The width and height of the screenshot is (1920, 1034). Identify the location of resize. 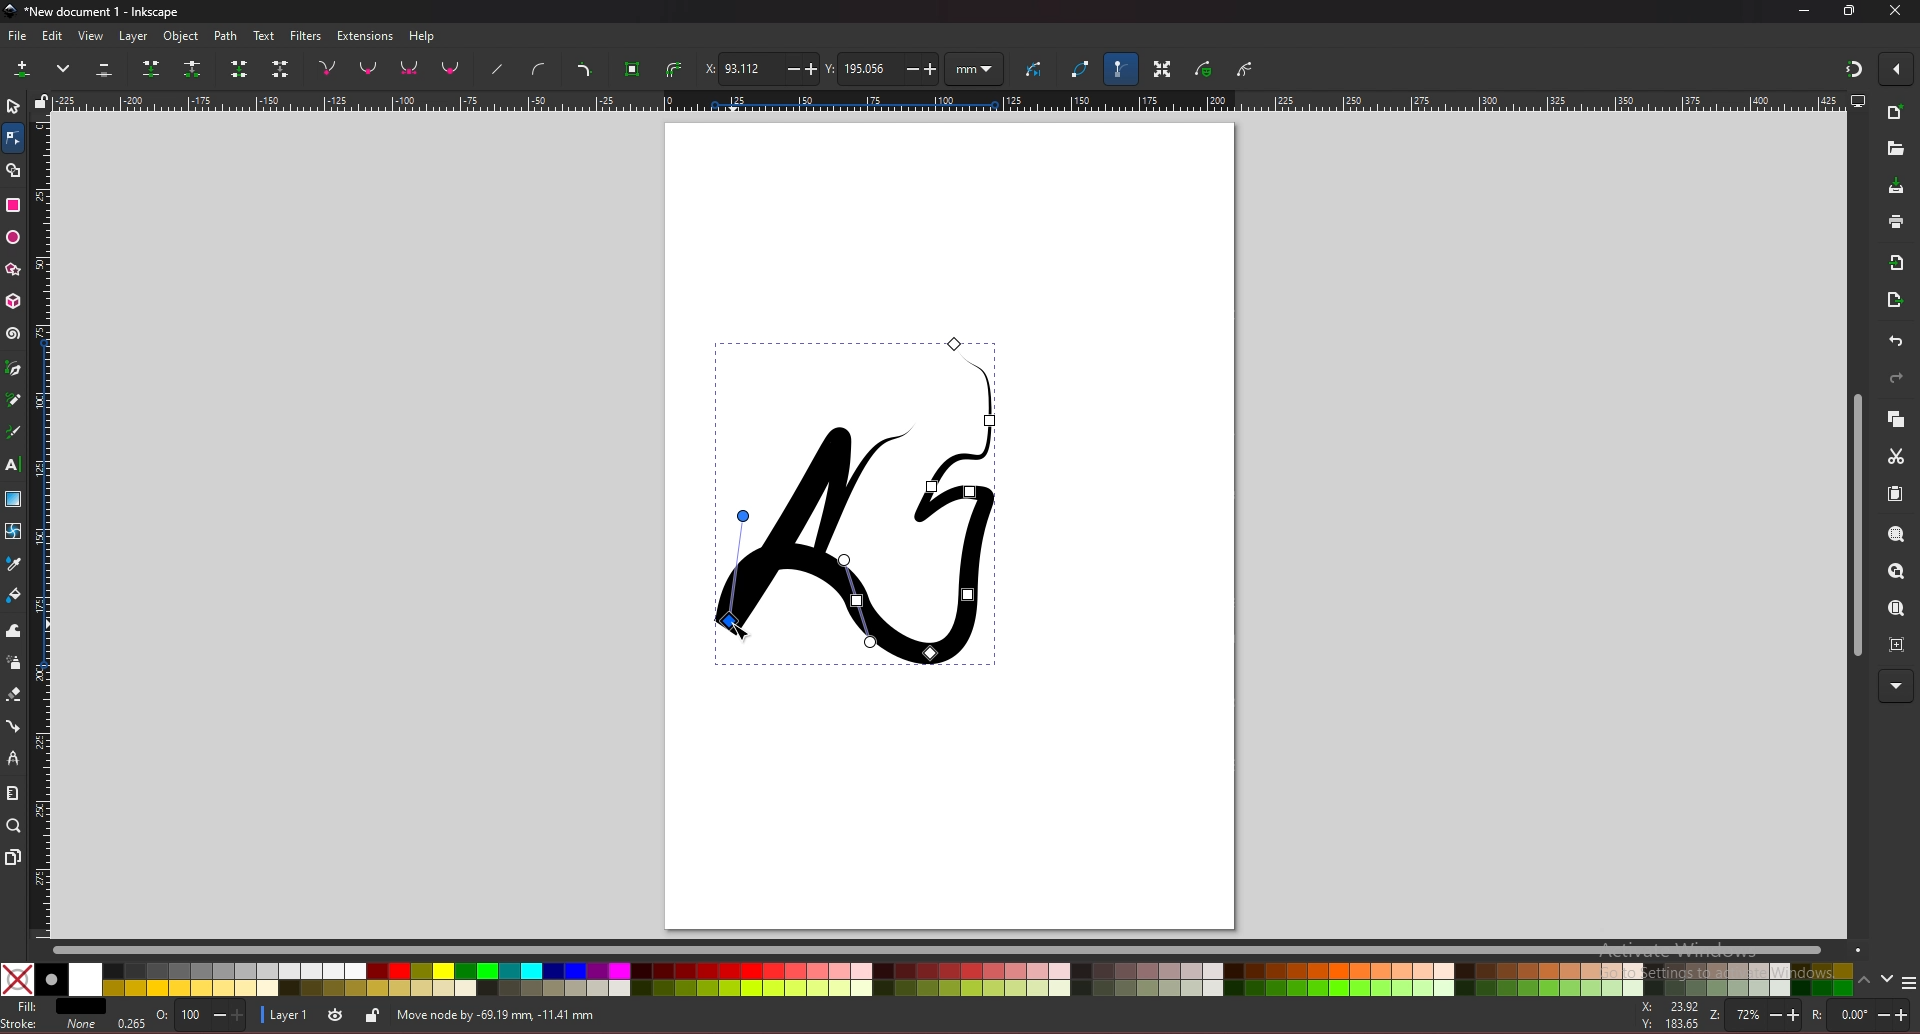
(1850, 11).